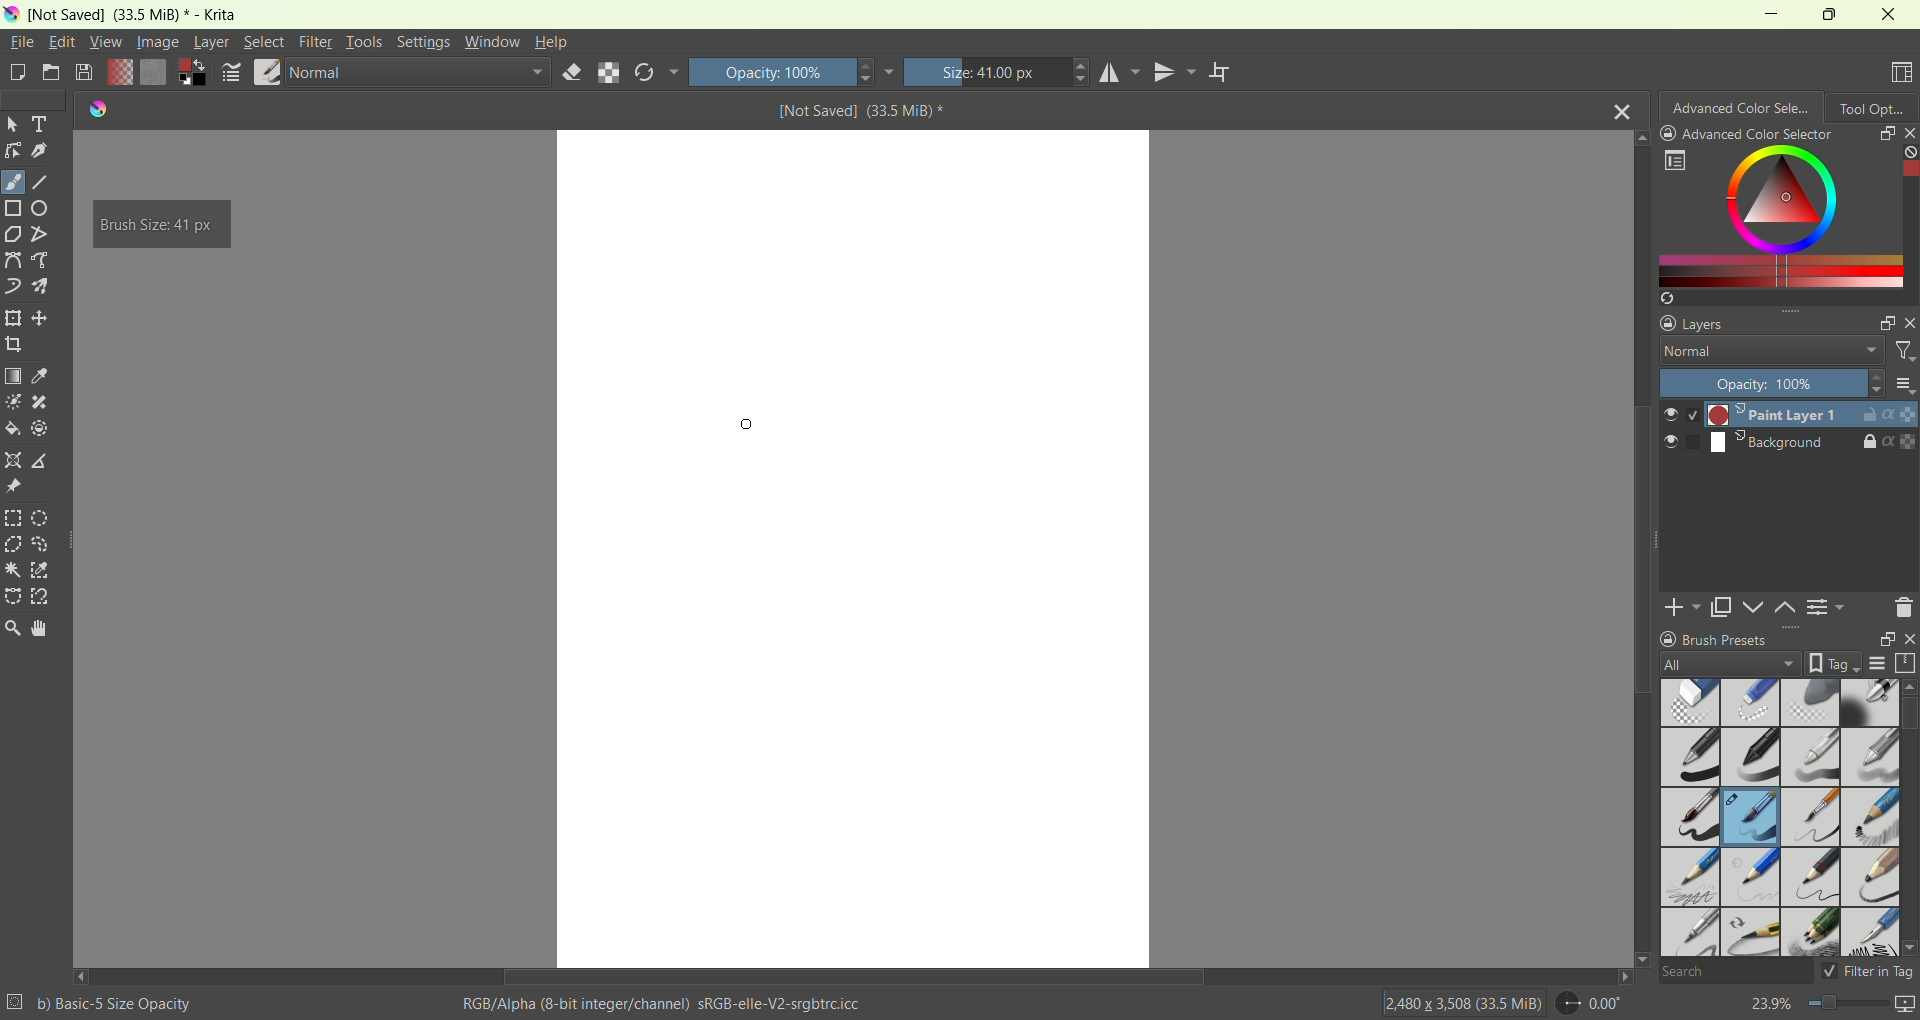  I want to click on close, so click(1906, 639).